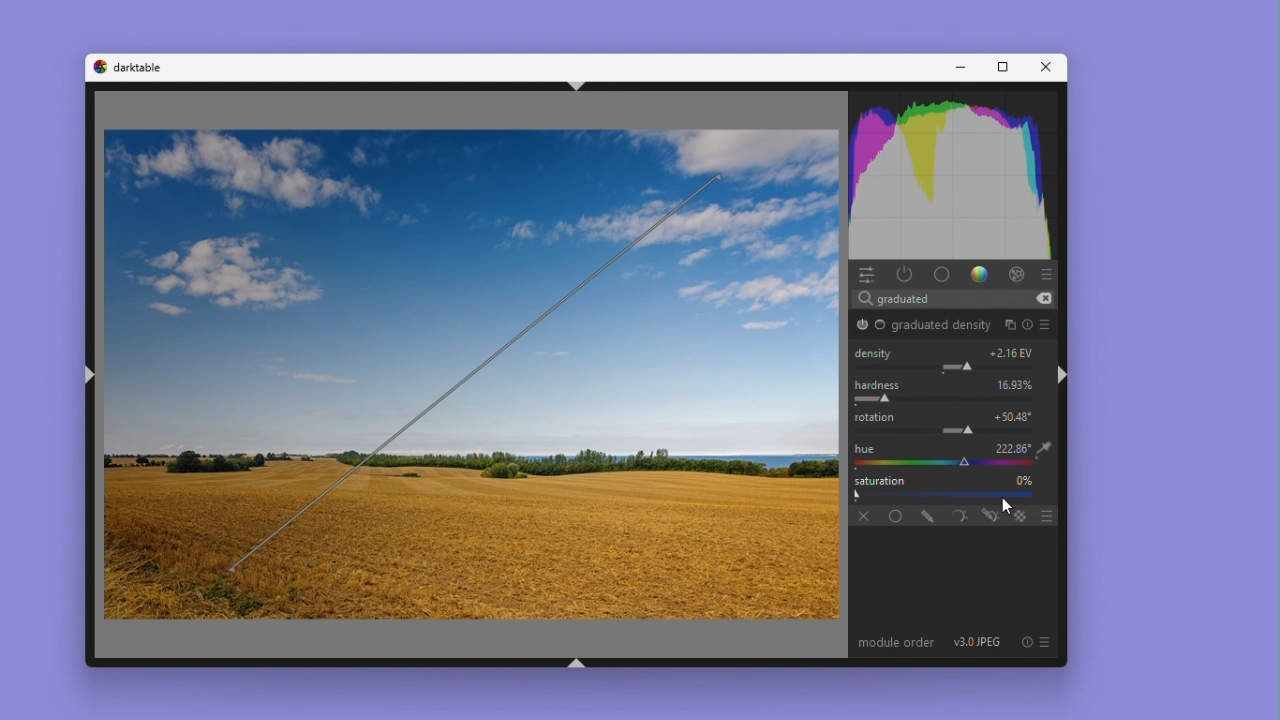 The height and width of the screenshot is (720, 1280). What do you see at coordinates (866, 274) in the screenshot?
I see `Quick access` at bounding box center [866, 274].